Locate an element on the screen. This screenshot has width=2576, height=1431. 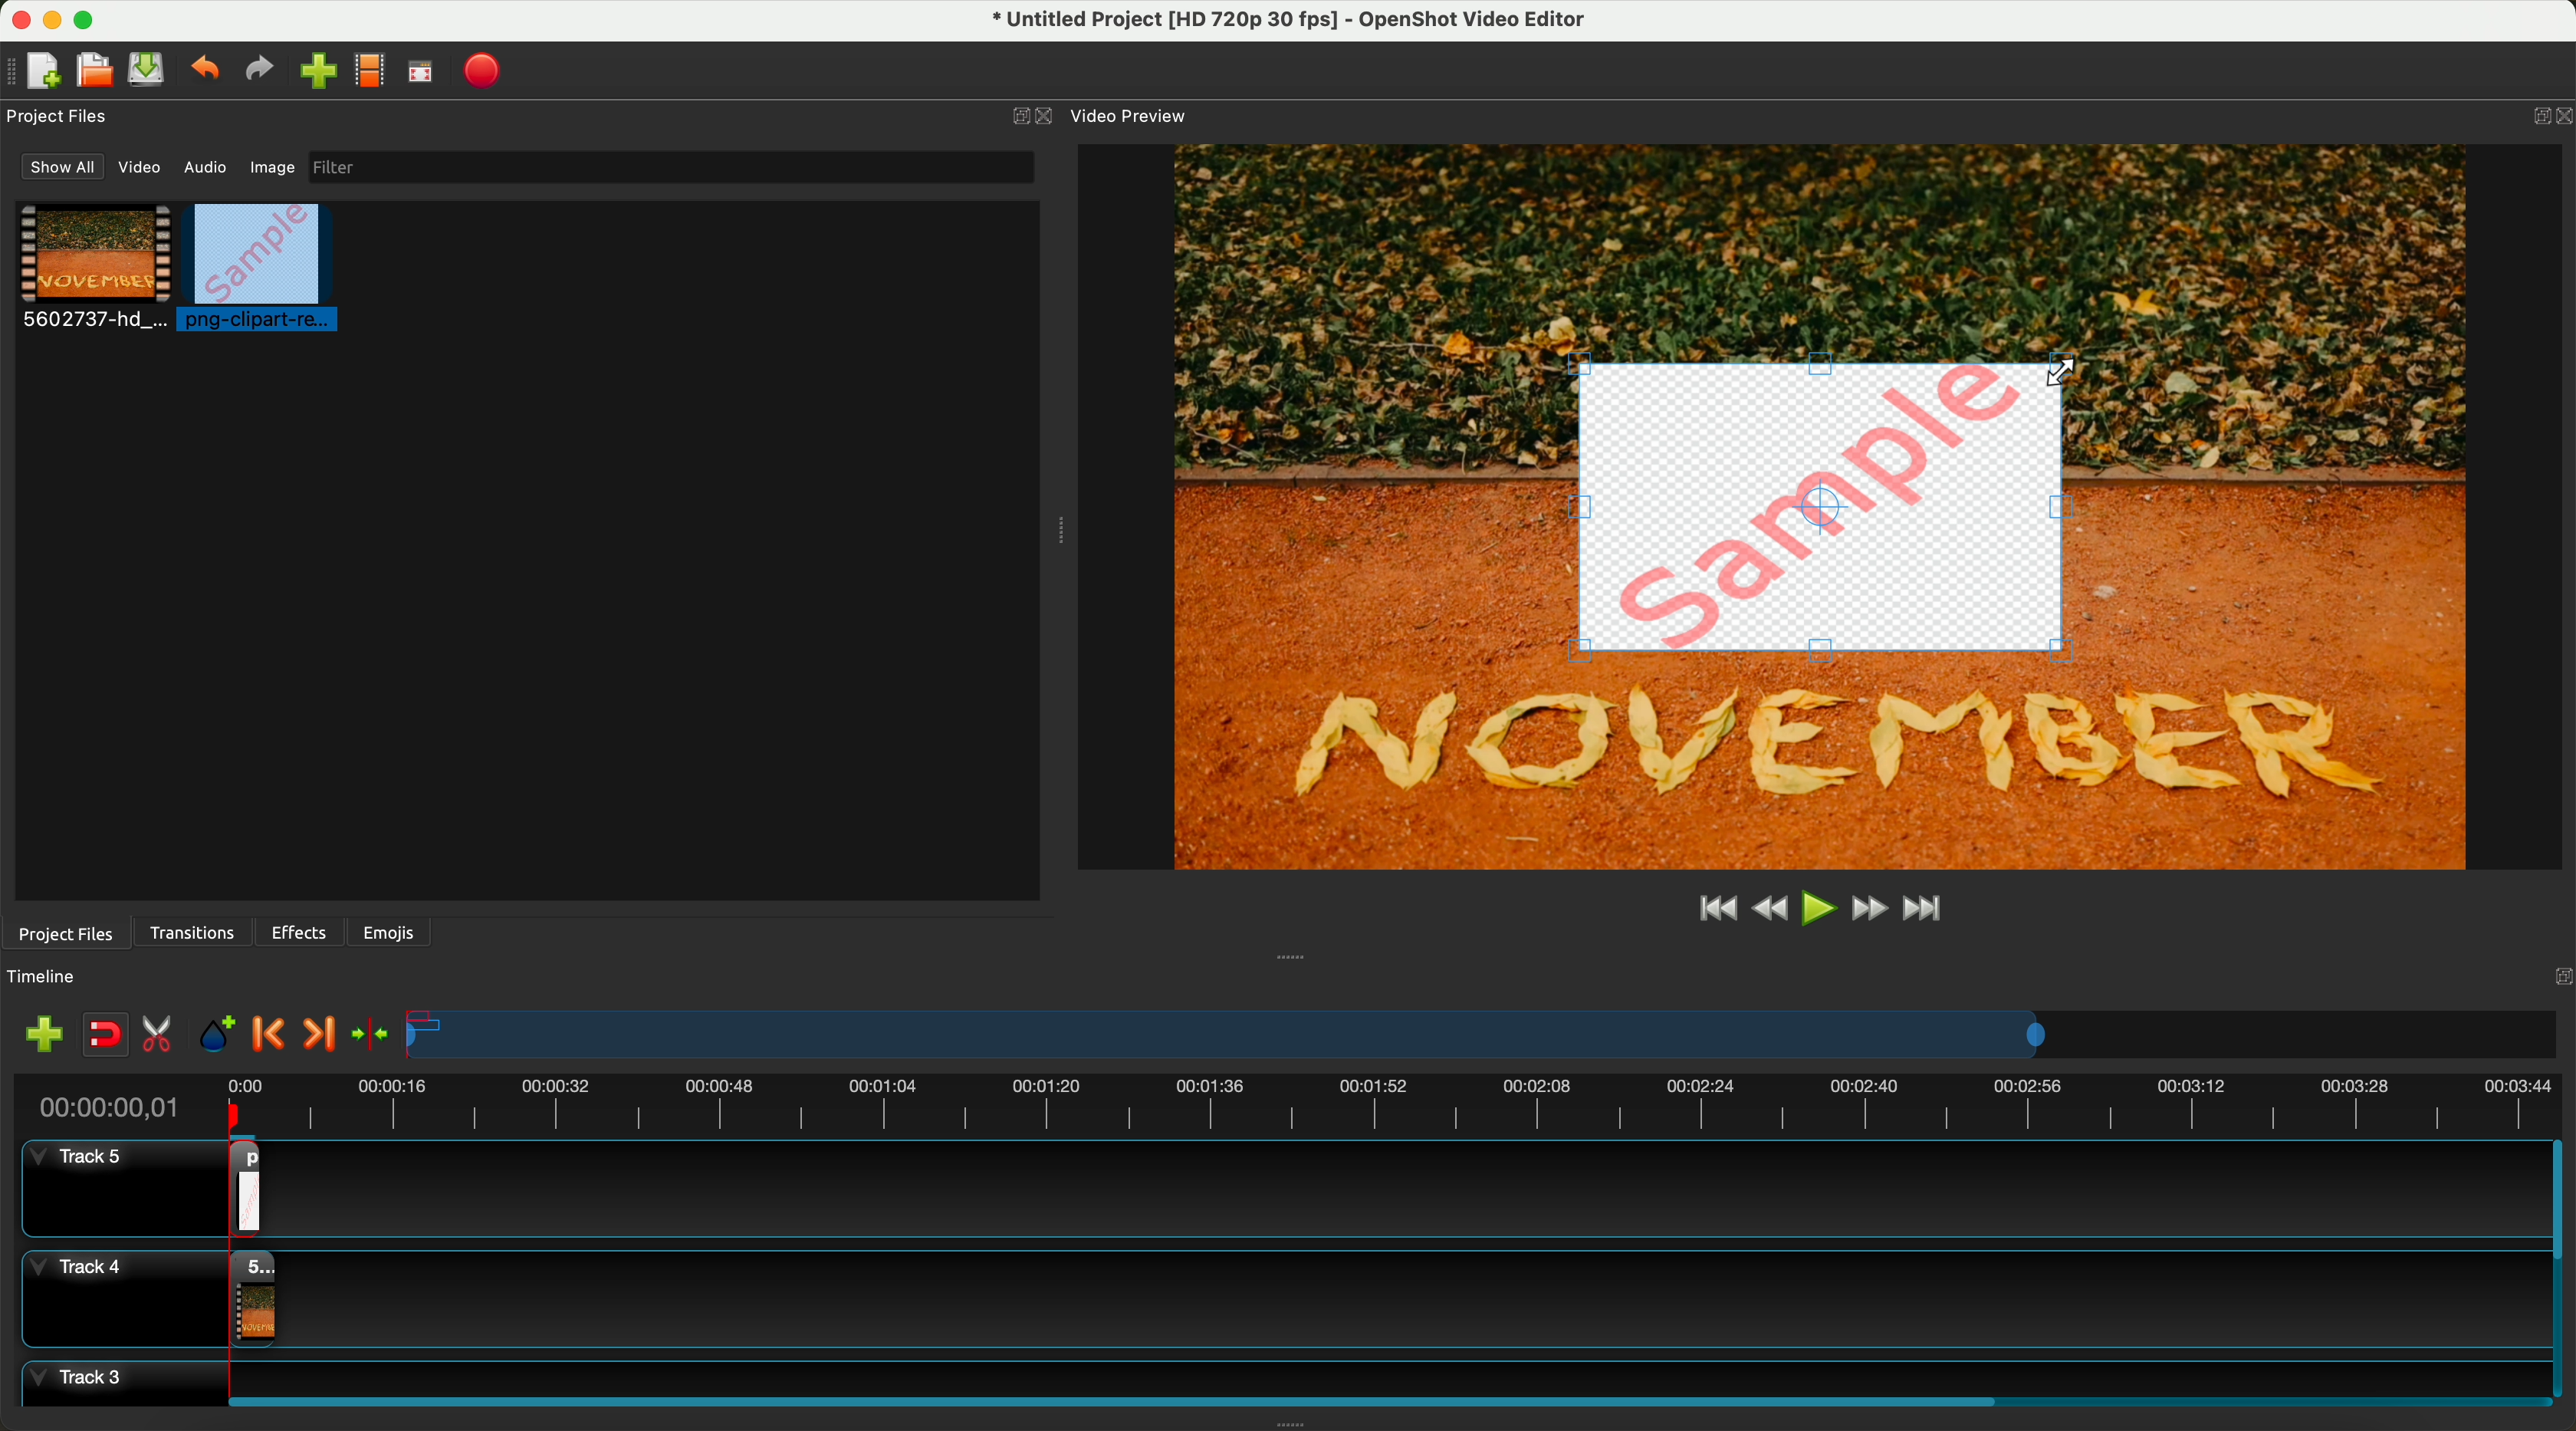
scroll bar is located at coordinates (1380, 1398).